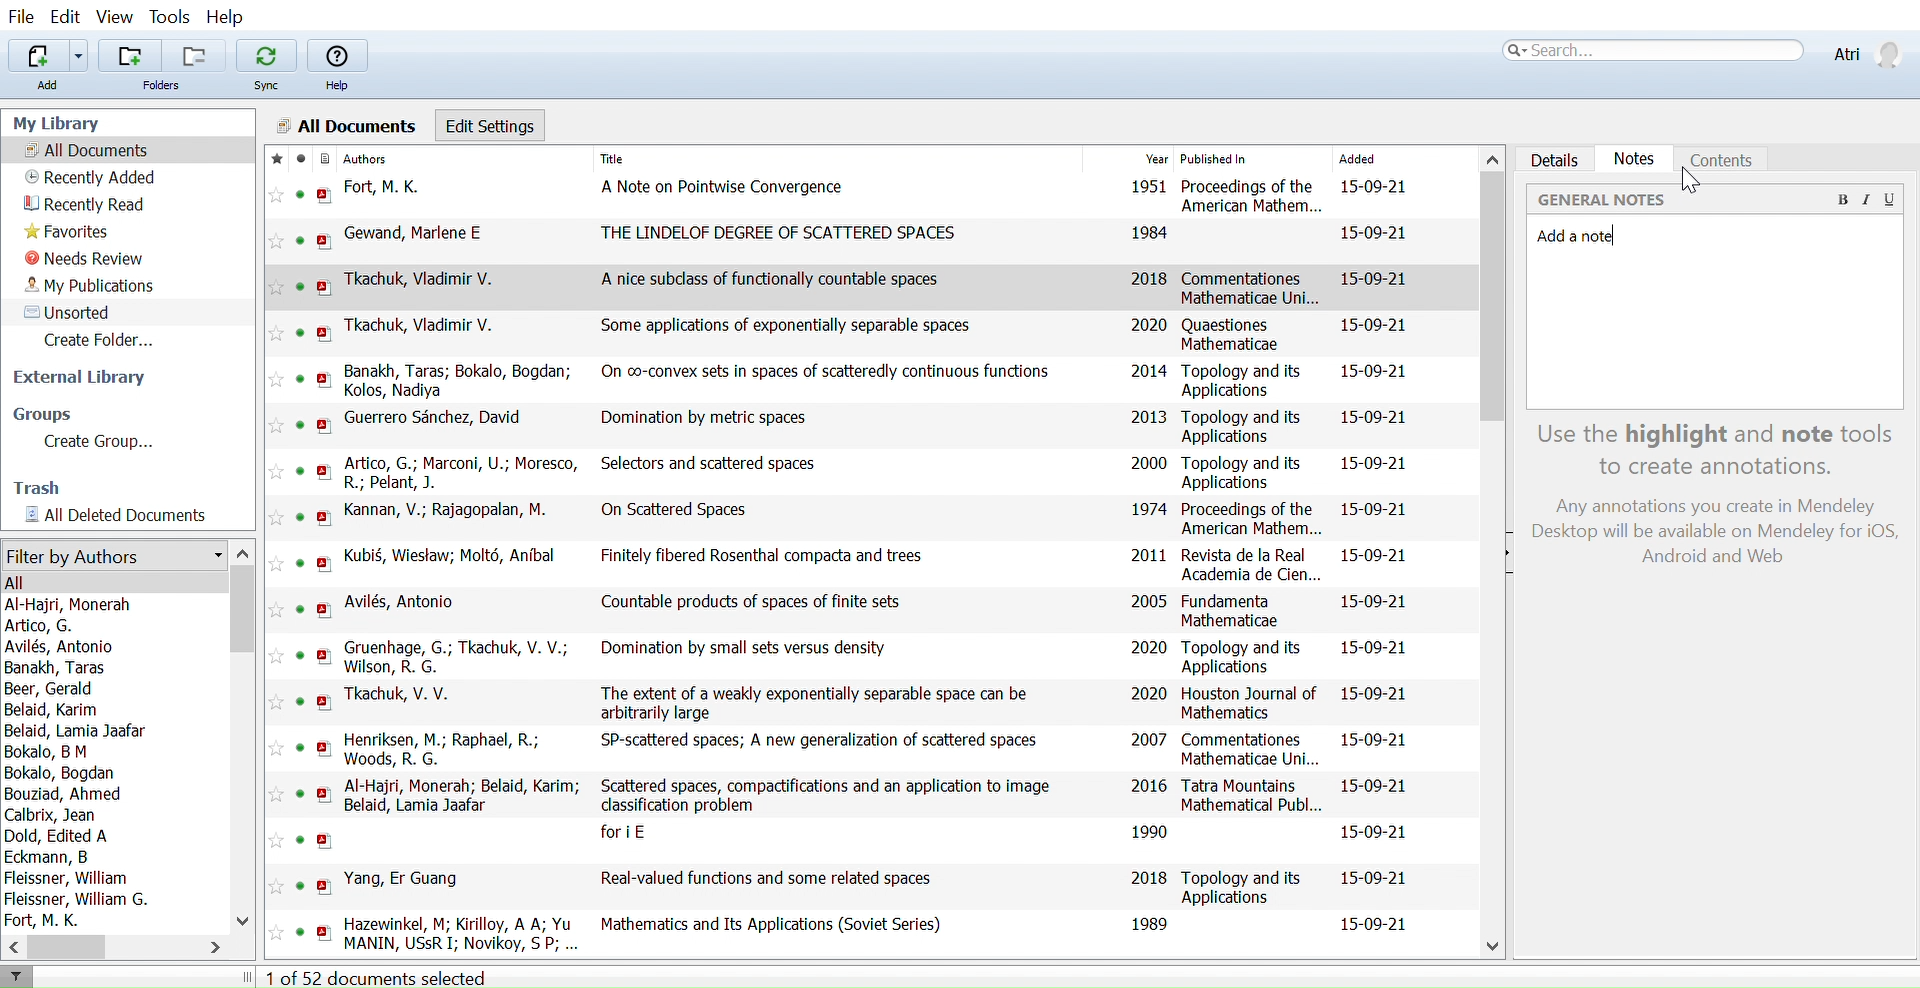  I want to click on open PDF, so click(324, 748).